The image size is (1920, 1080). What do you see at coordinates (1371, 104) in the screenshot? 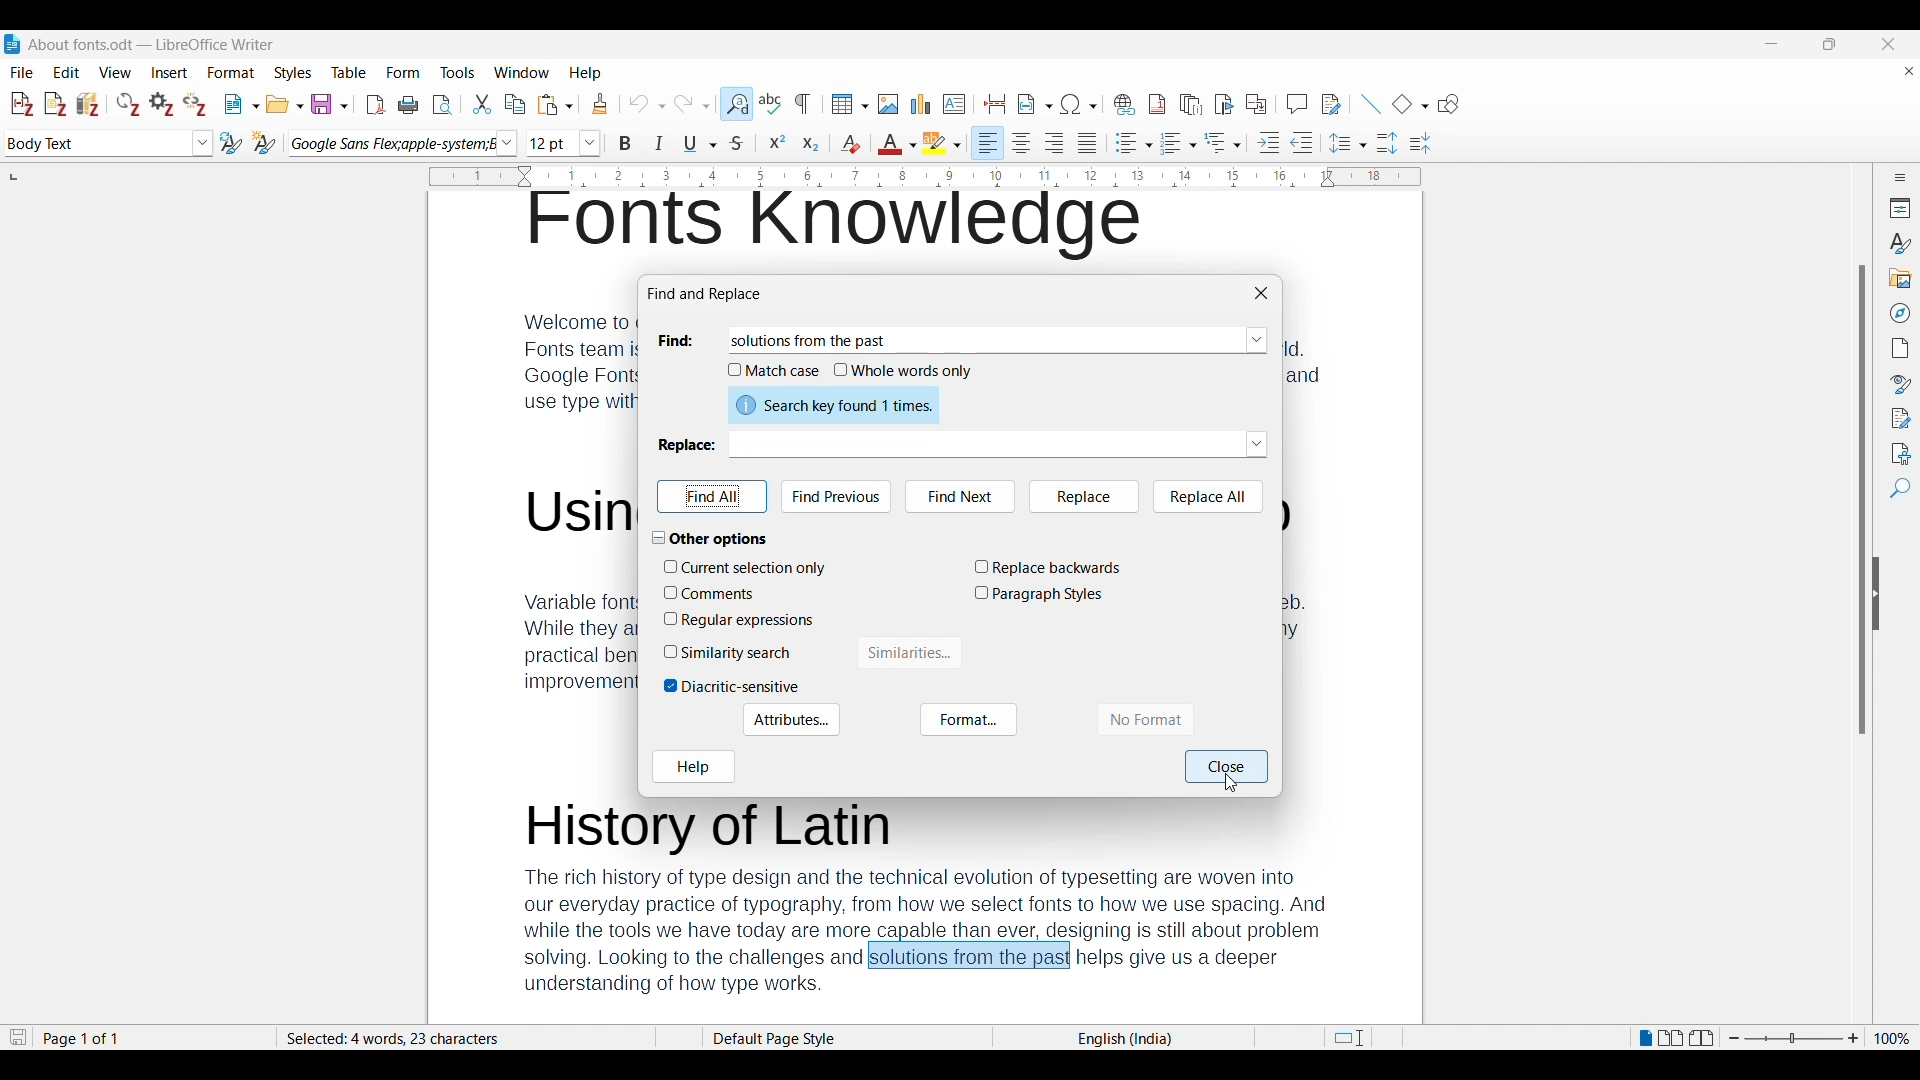
I see `Insert line` at bounding box center [1371, 104].